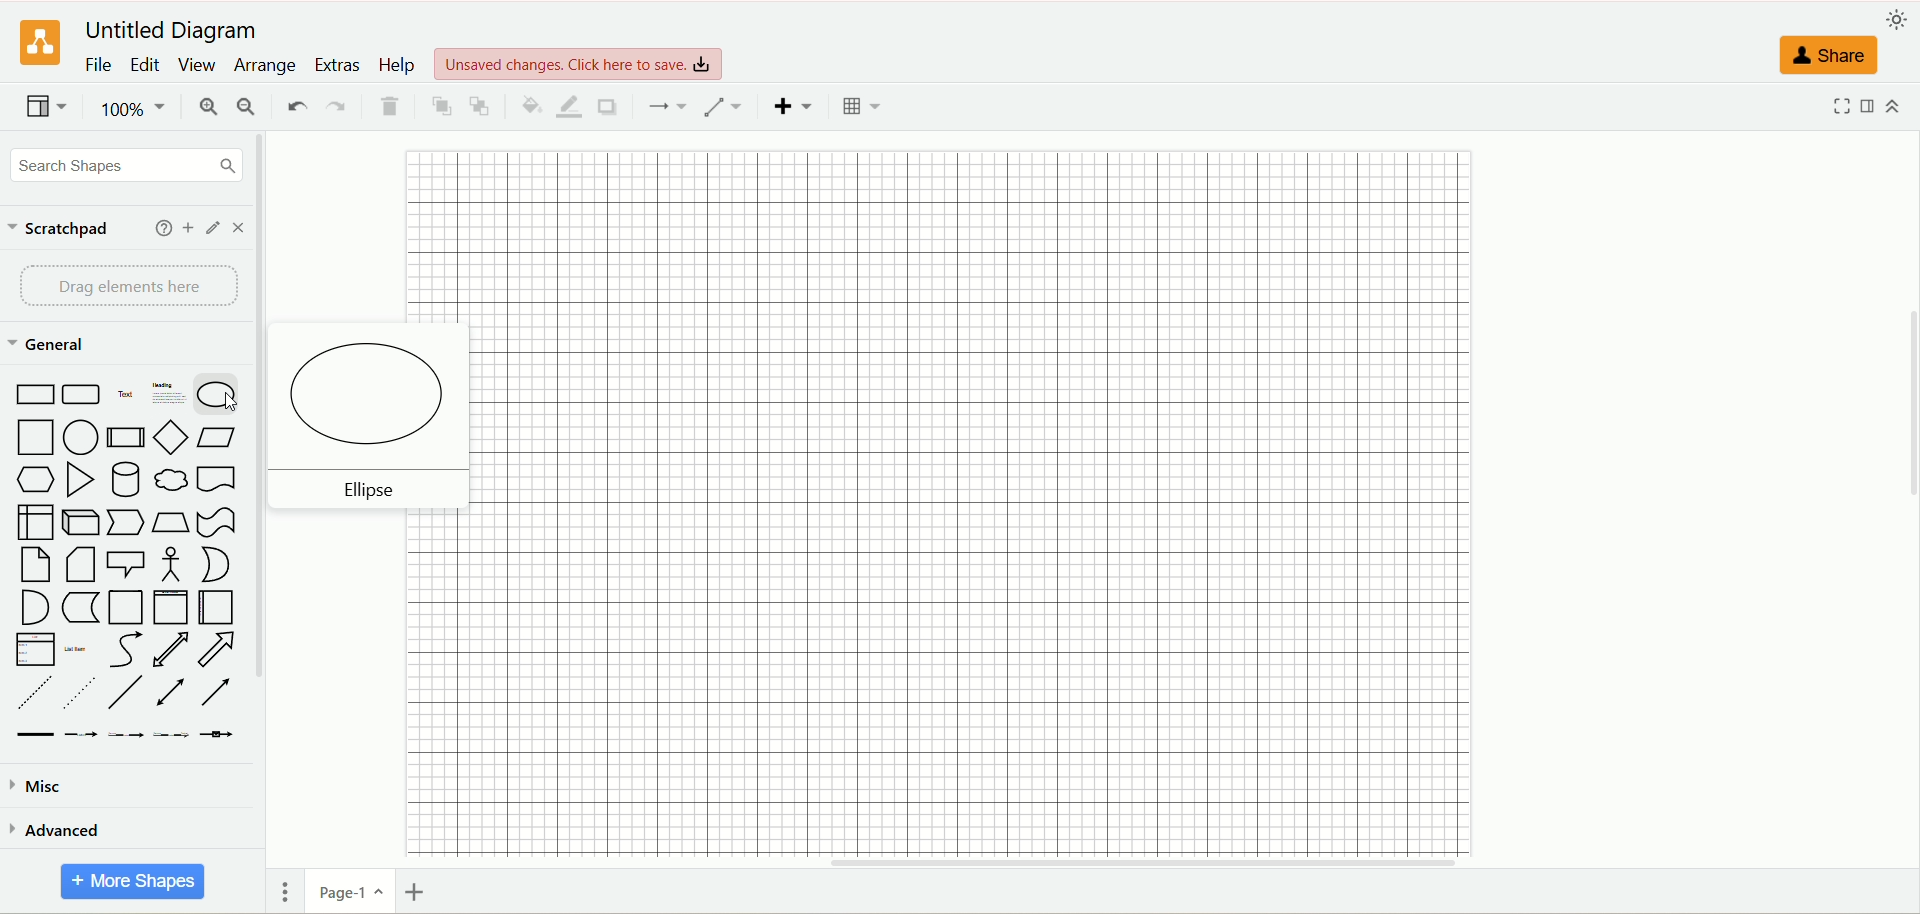 This screenshot has width=1920, height=914. I want to click on cylinder, so click(128, 480).